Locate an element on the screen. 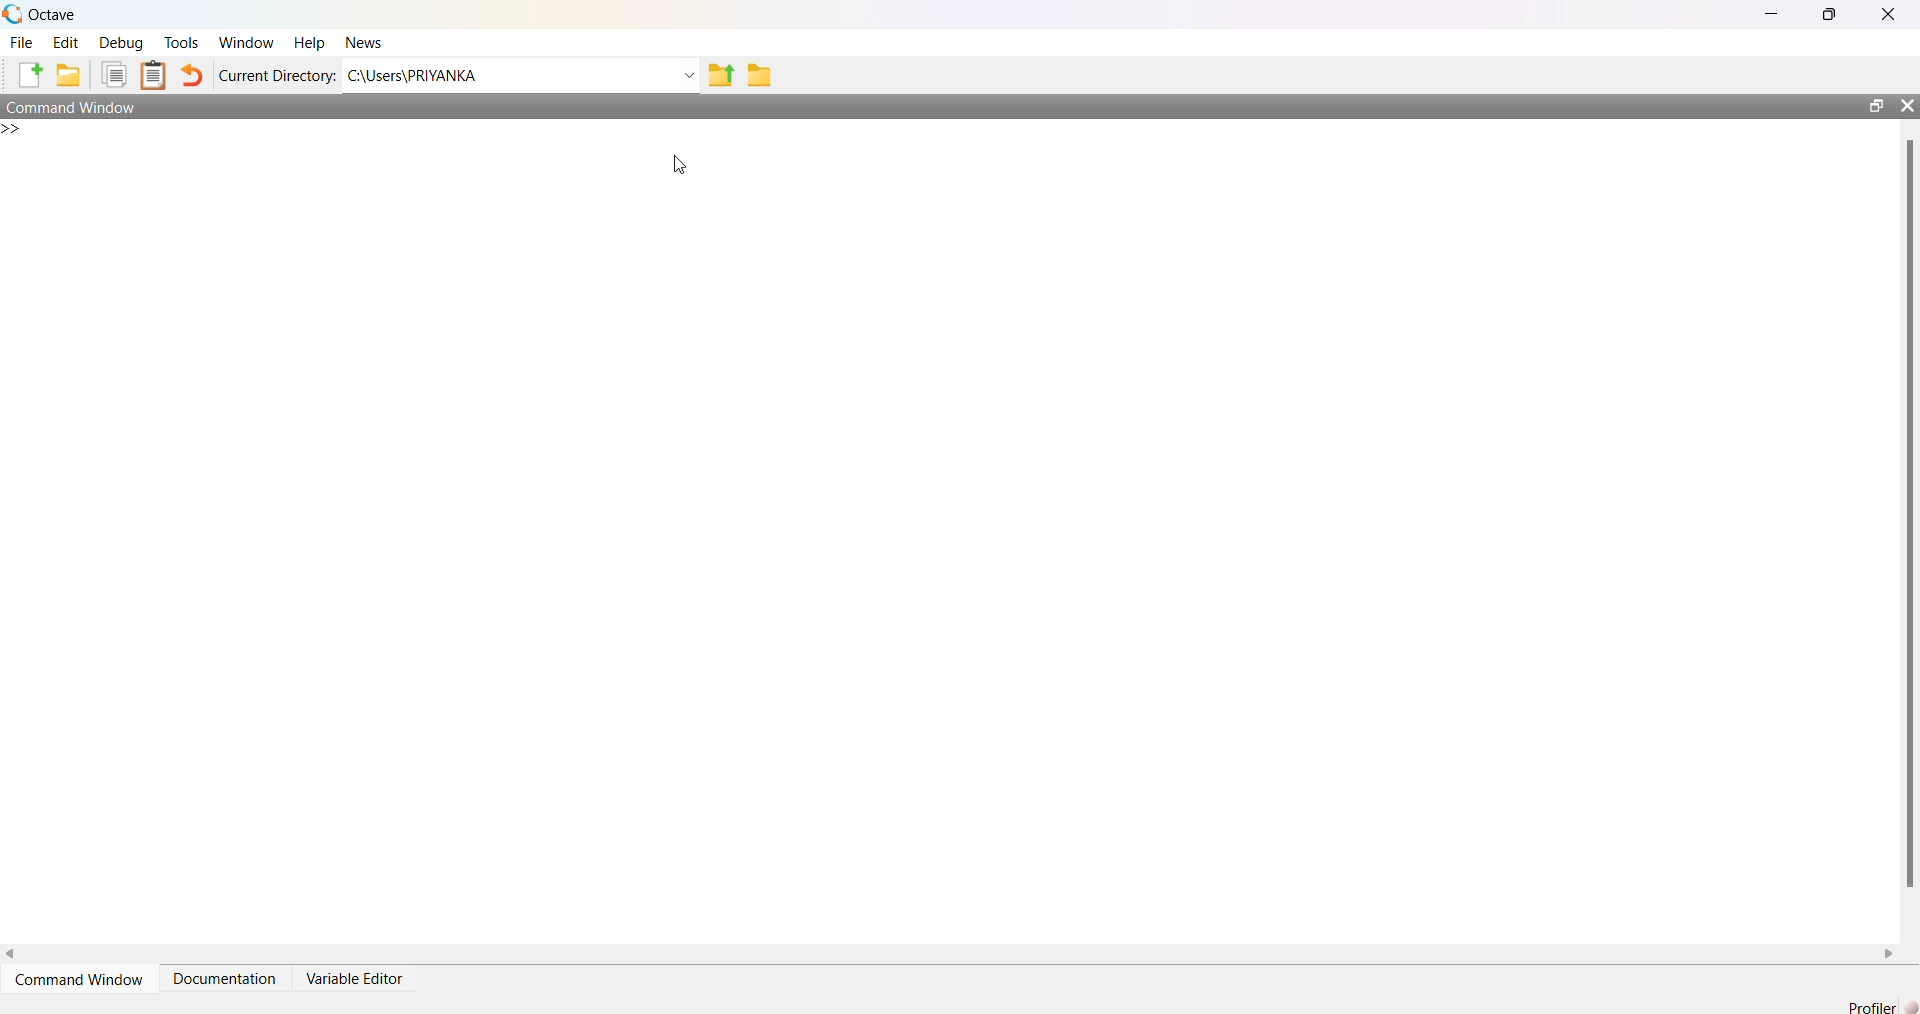 The image size is (1920, 1014). News is located at coordinates (363, 43).